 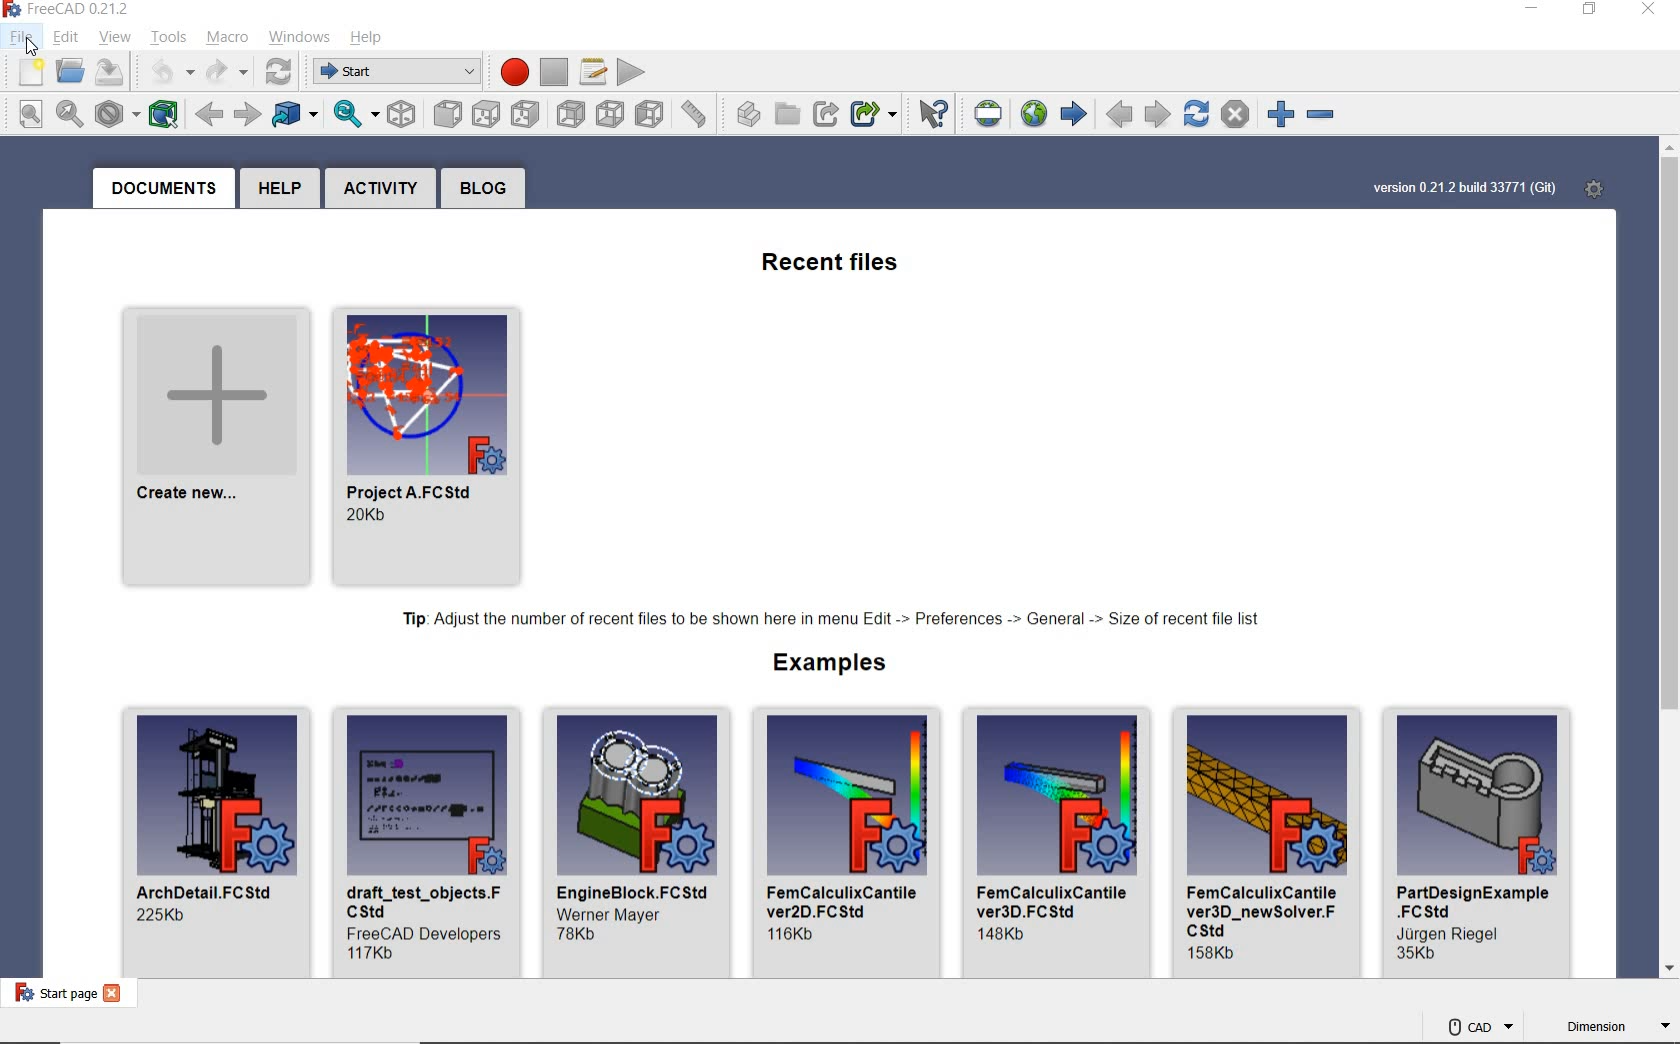 What do you see at coordinates (425, 900) in the screenshot?
I see `name` at bounding box center [425, 900].